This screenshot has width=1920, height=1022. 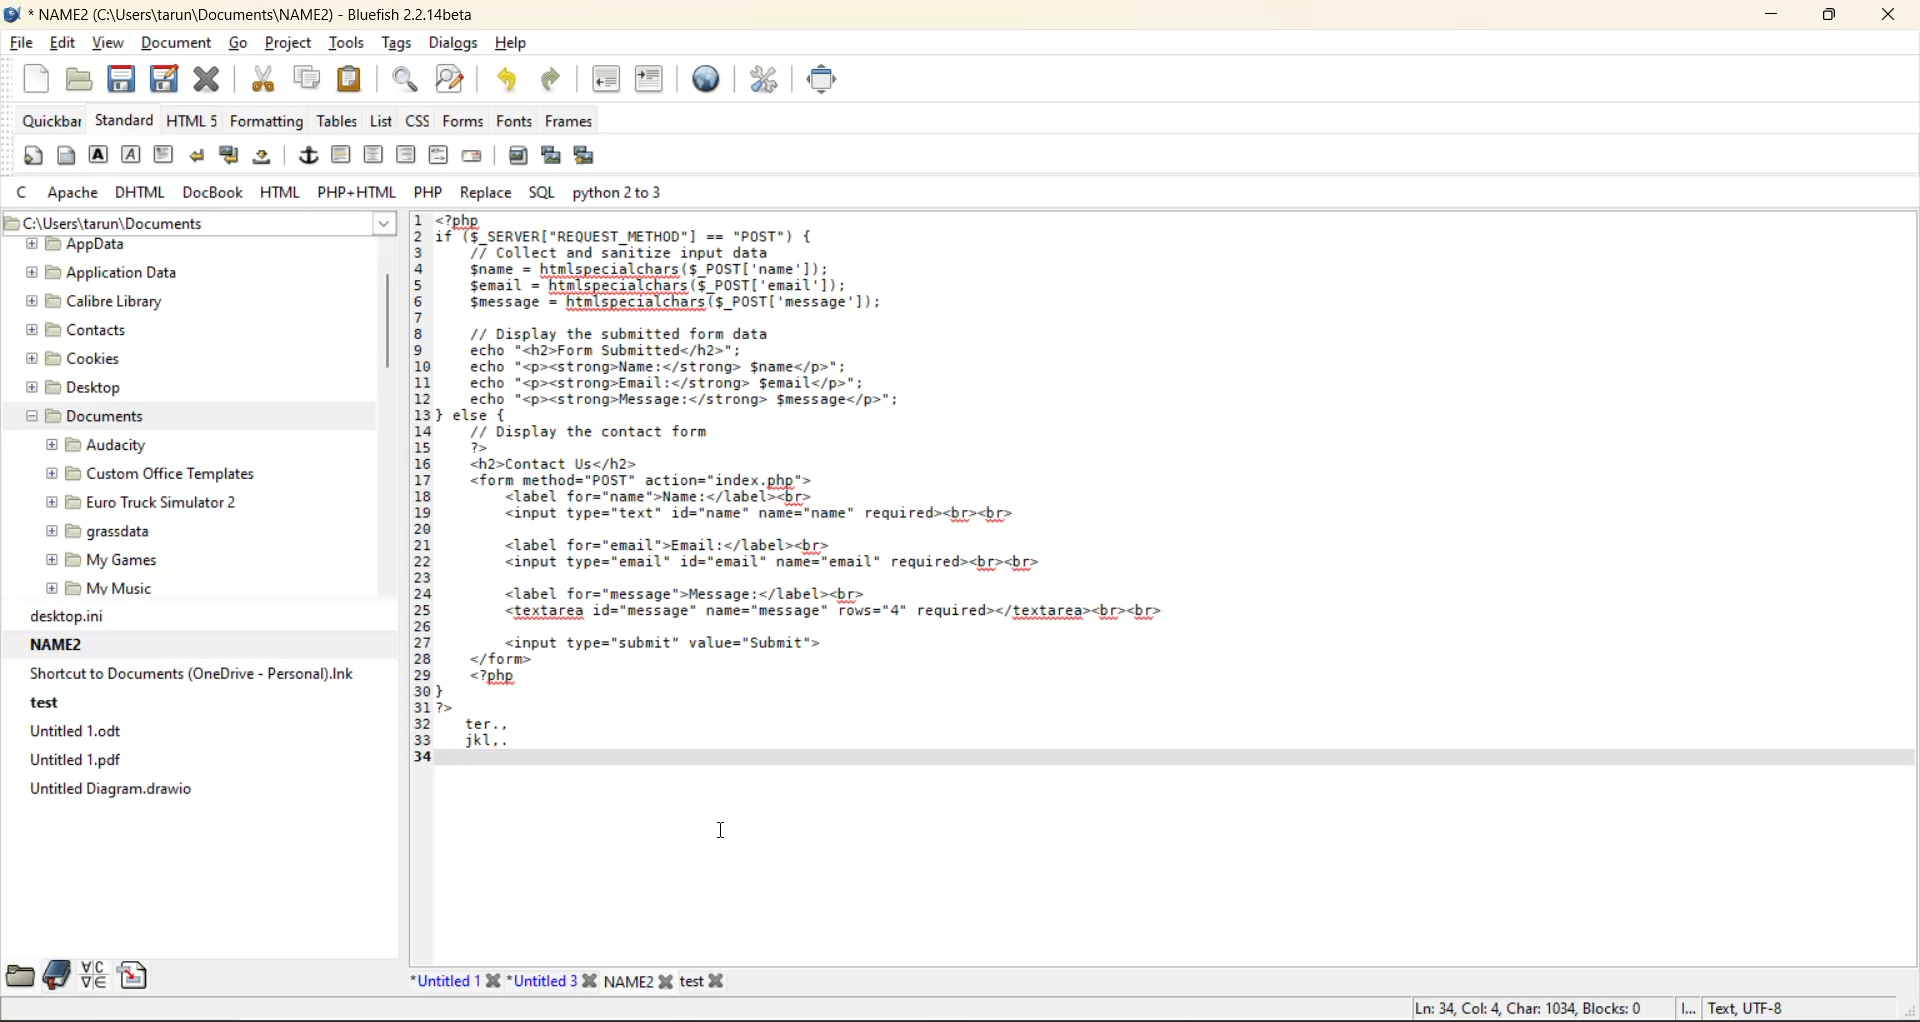 What do you see at coordinates (267, 81) in the screenshot?
I see `cut` at bounding box center [267, 81].